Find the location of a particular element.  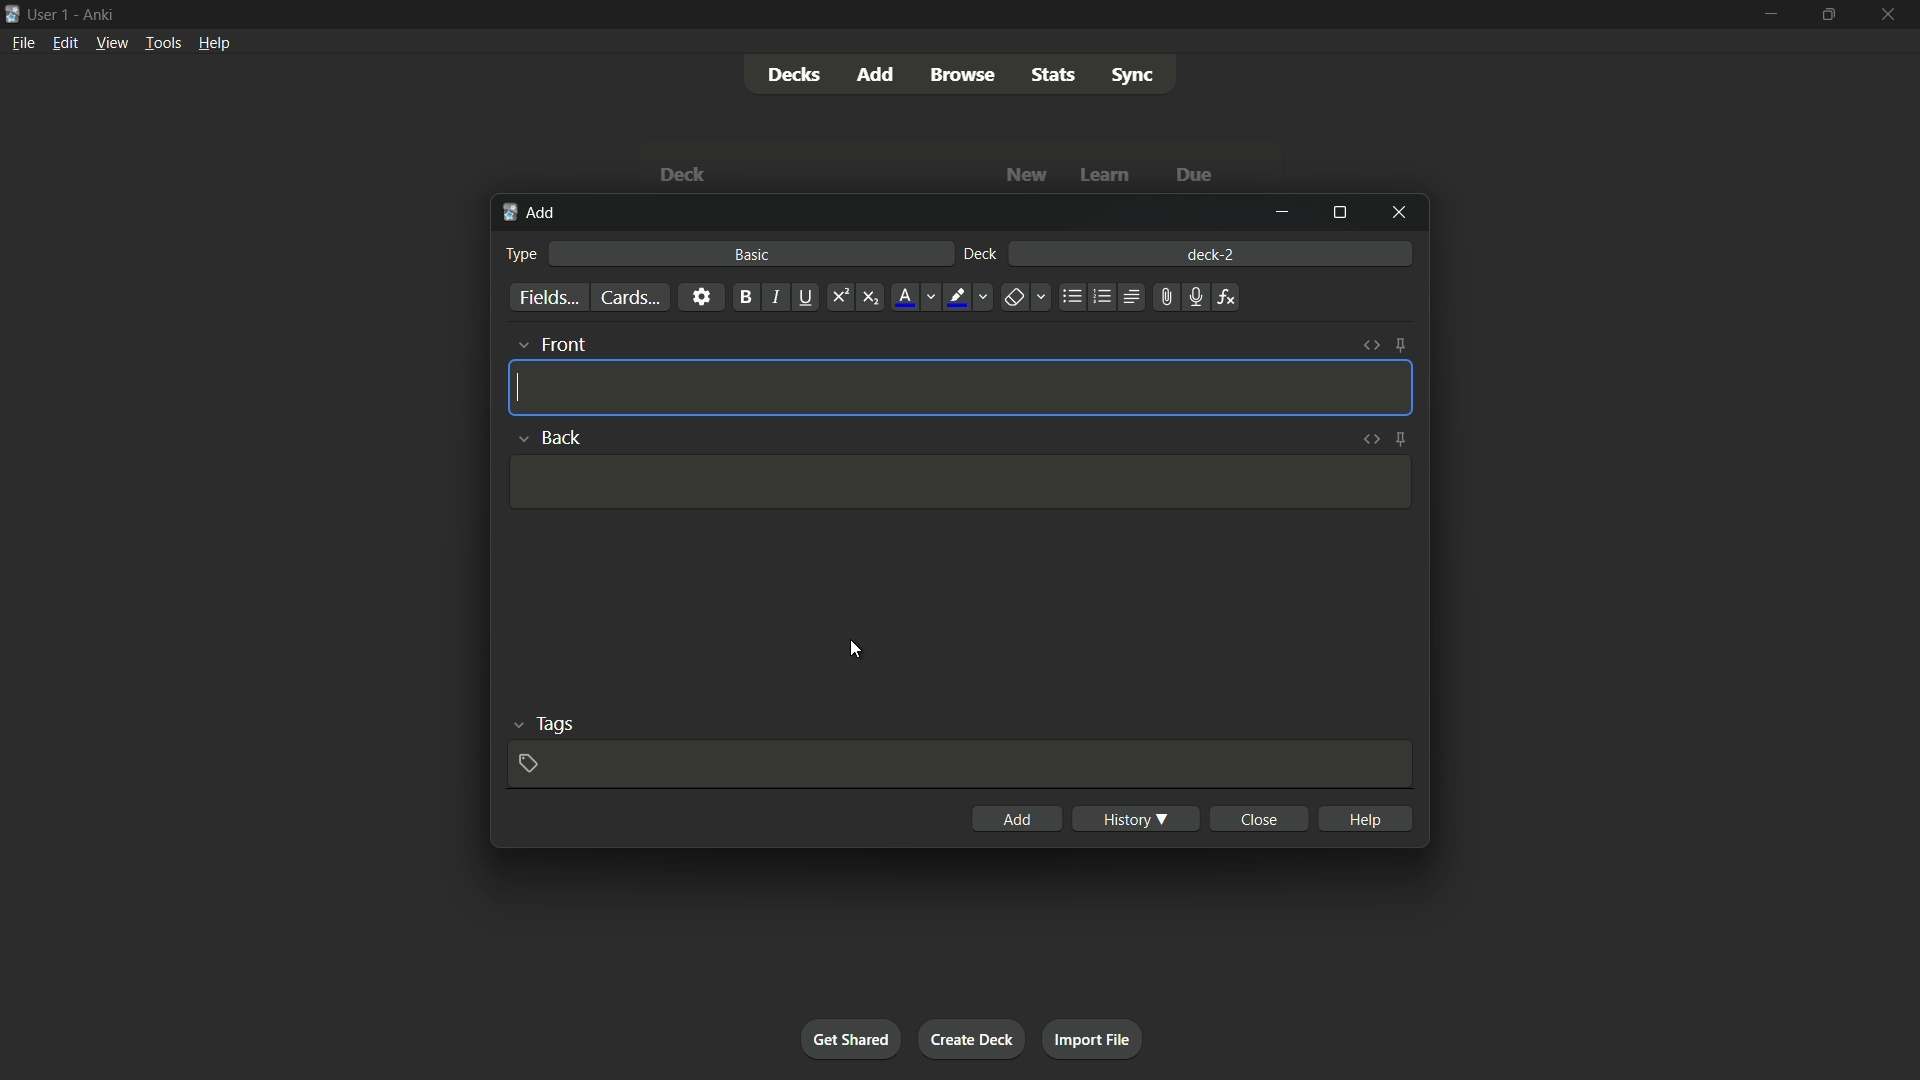

add is located at coordinates (1022, 819).